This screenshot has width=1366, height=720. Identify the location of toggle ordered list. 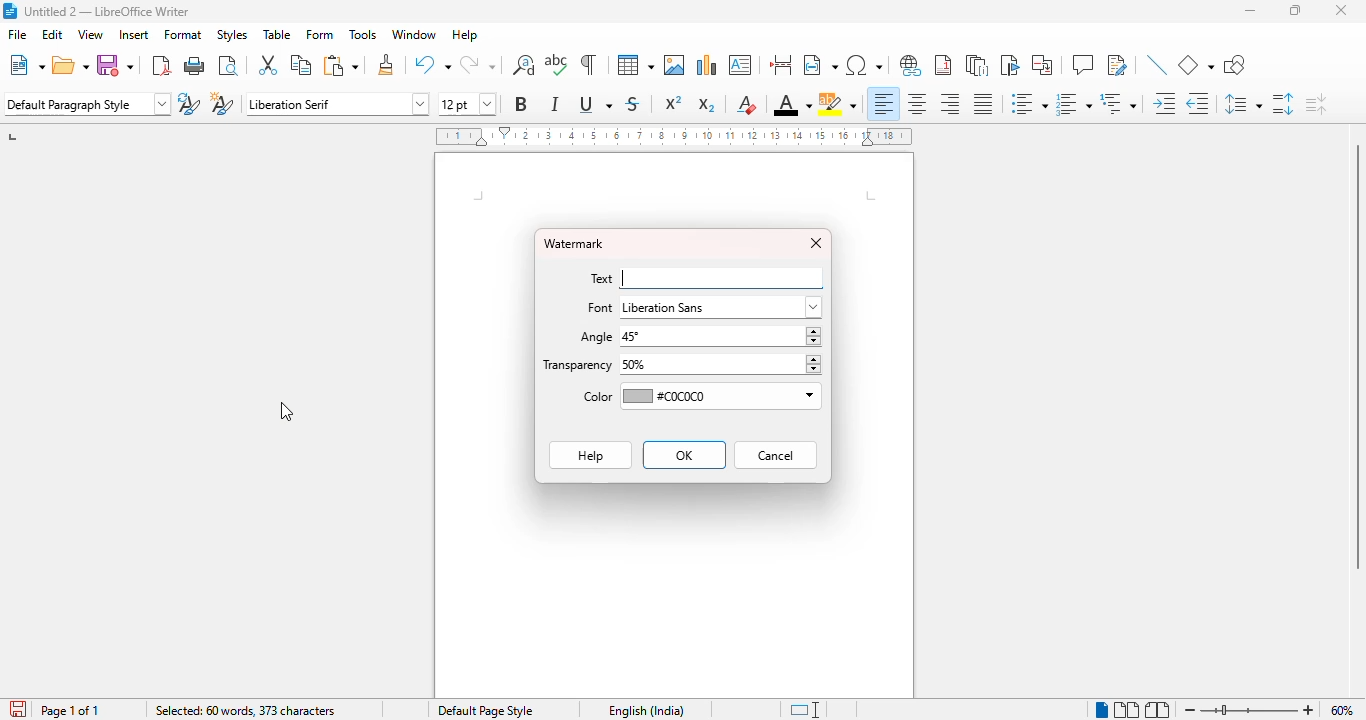
(1073, 104).